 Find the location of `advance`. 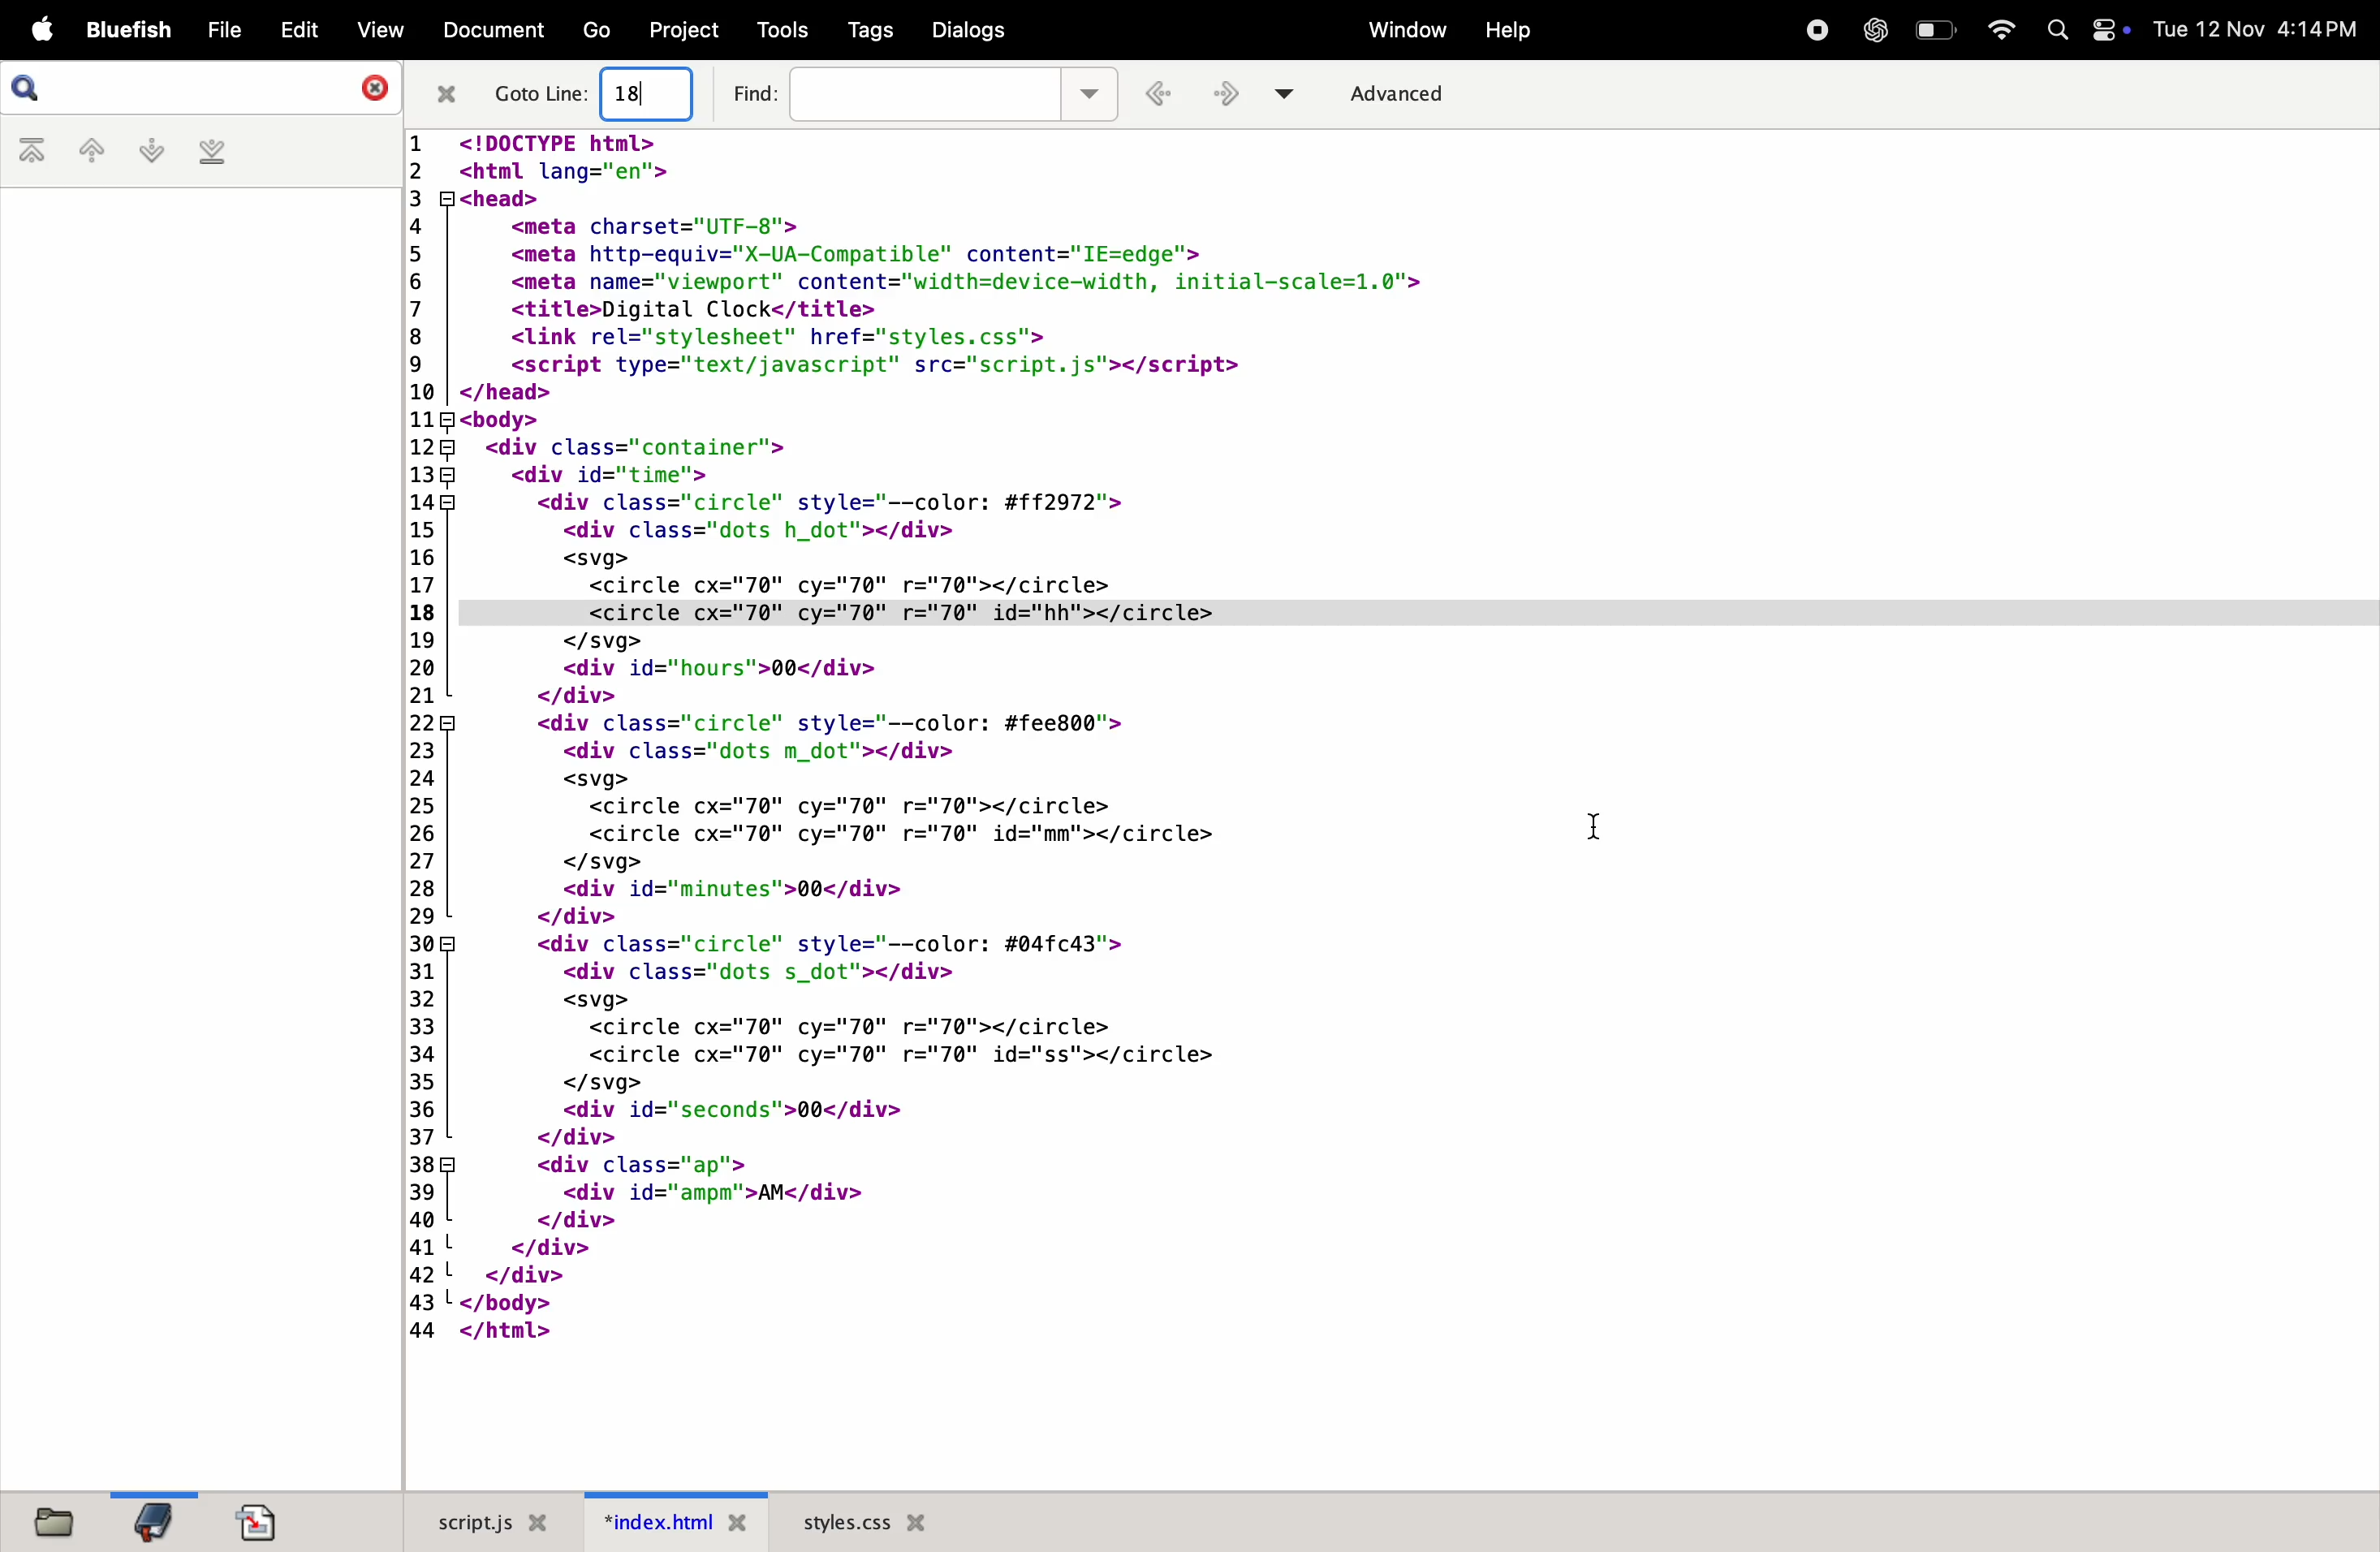

advance is located at coordinates (1414, 94).